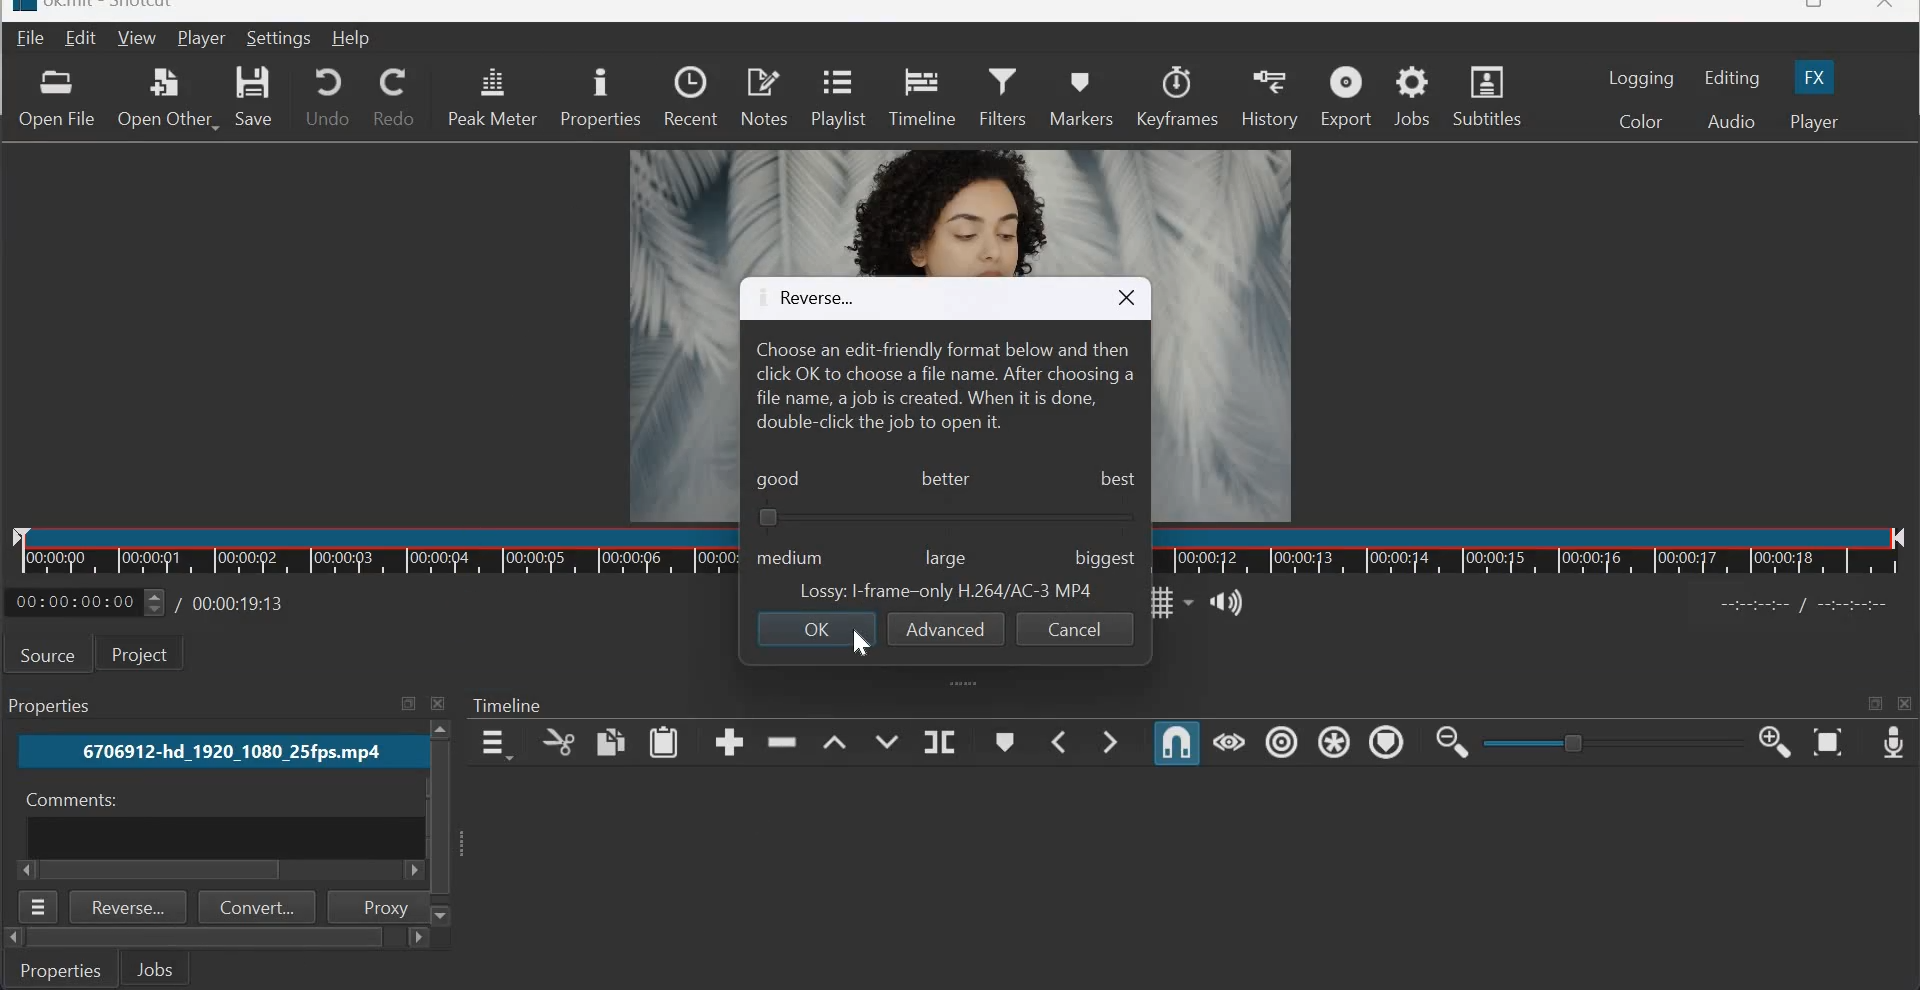 The width and height of the screenshot is (1920, 990). What do you see at coordinates (1639, 120) in the screenshot?
I see `Color` at bounding box center [1639, 120].